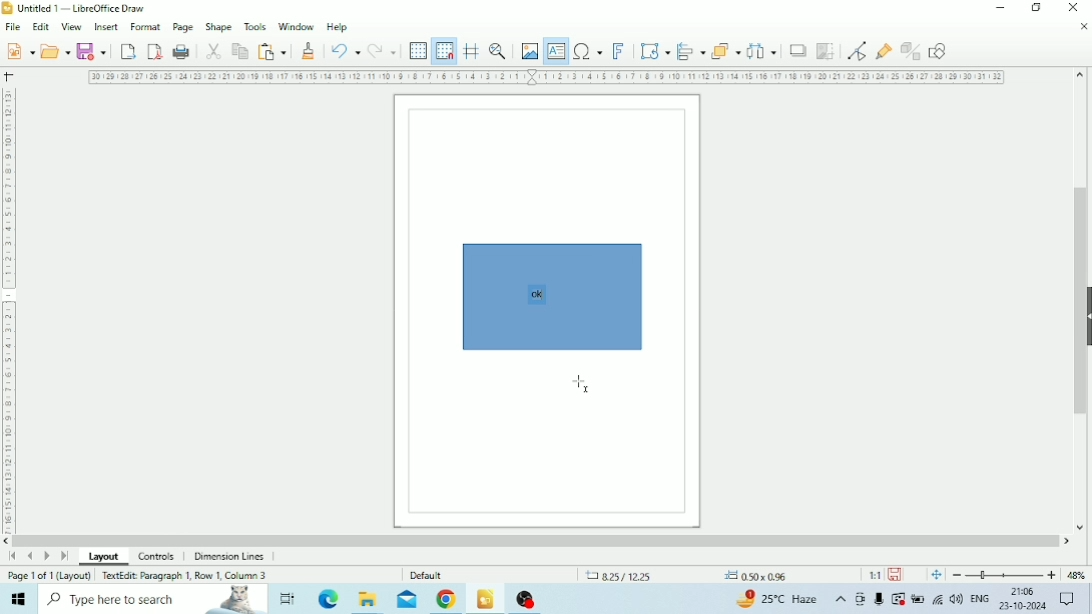  What do you see at coordinates (106, 26) in the screenshot?
I see `Insert` at bounding box center [106, 26].